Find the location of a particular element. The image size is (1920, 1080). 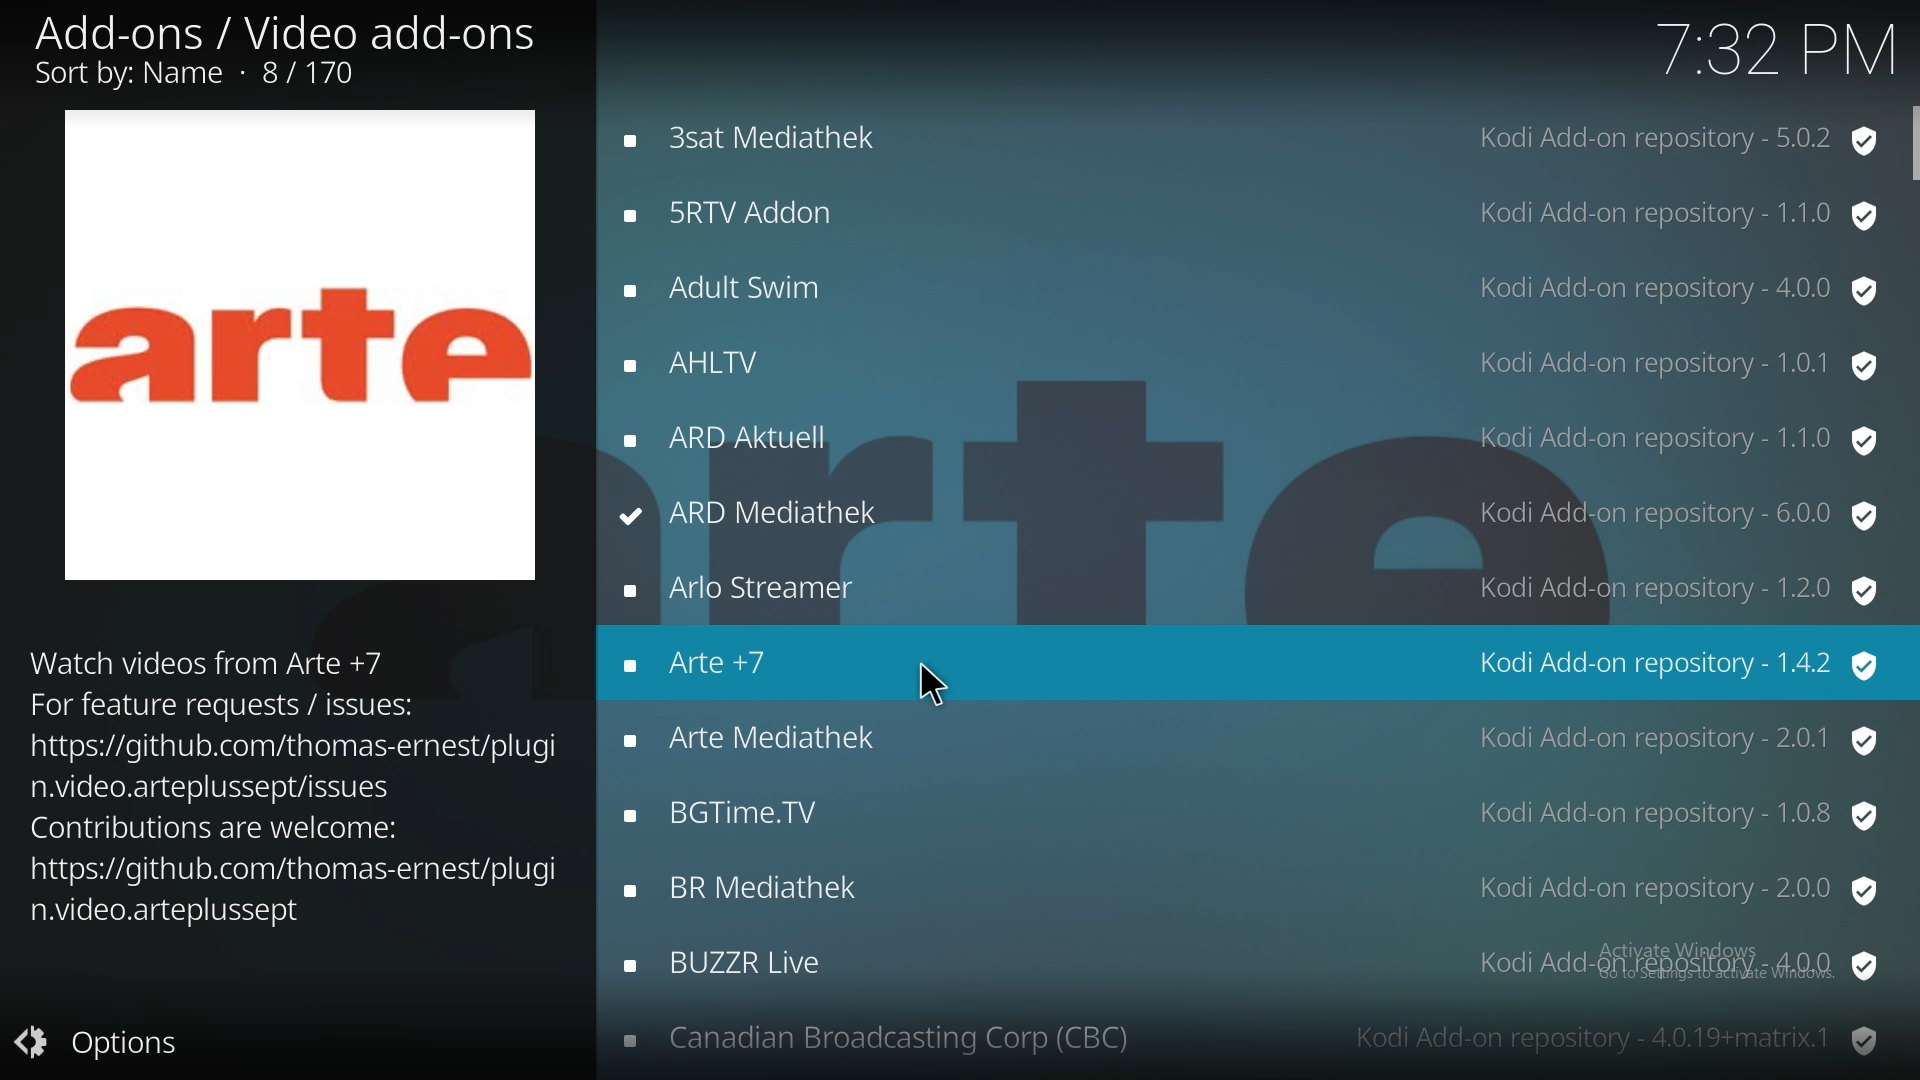

add on is located at coordinates (1251, 740).